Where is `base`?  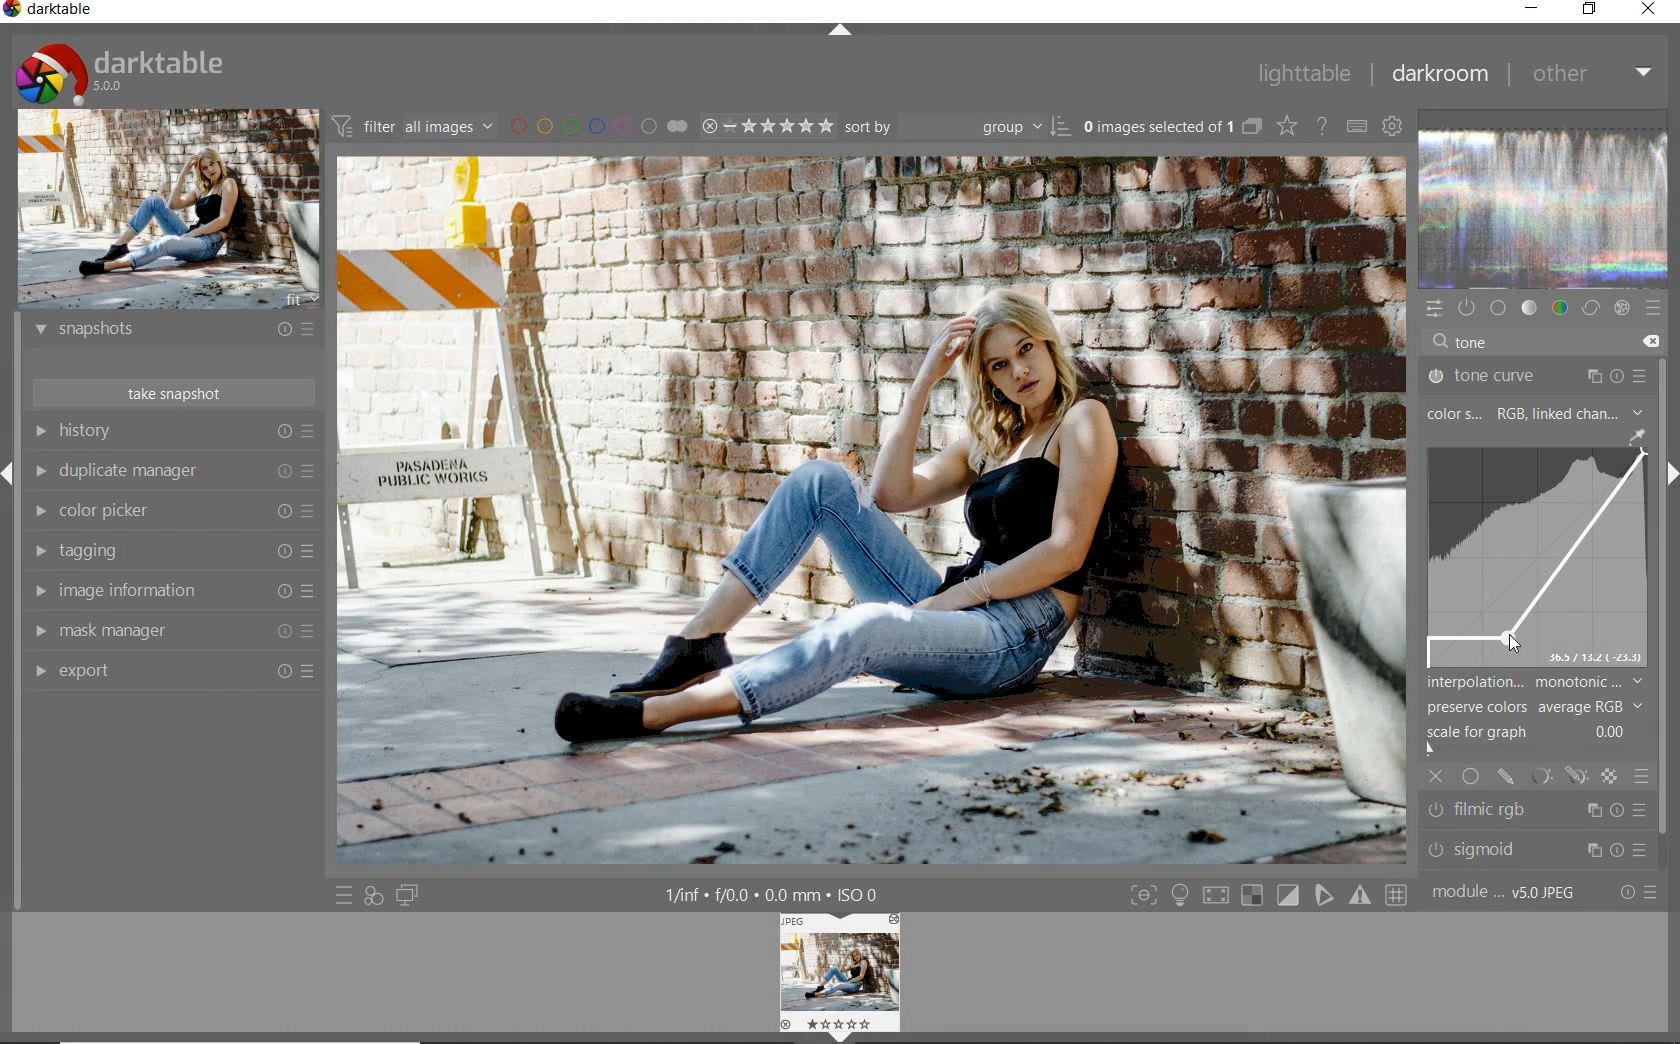
base is located at coordinates (1500, 308).